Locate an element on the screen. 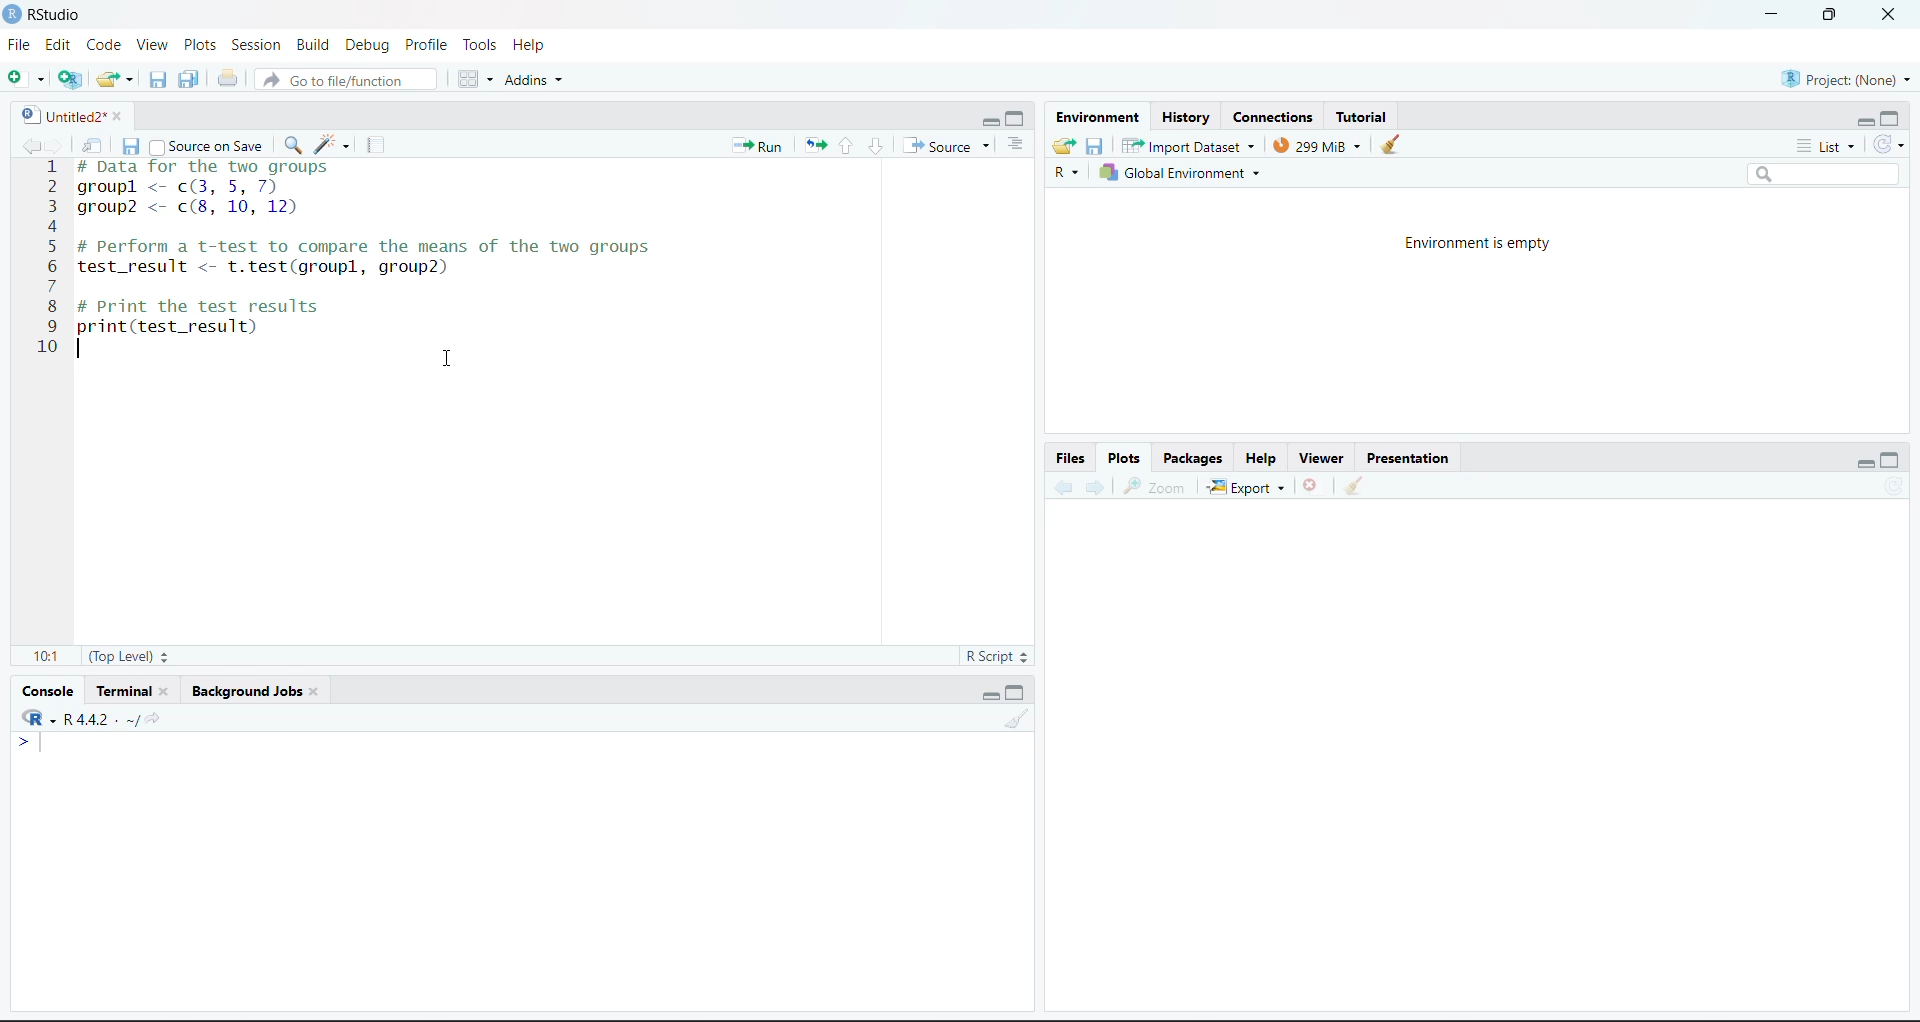 This screenshot has height=1022, width=1920. line number is located at coordinates (52, 258).